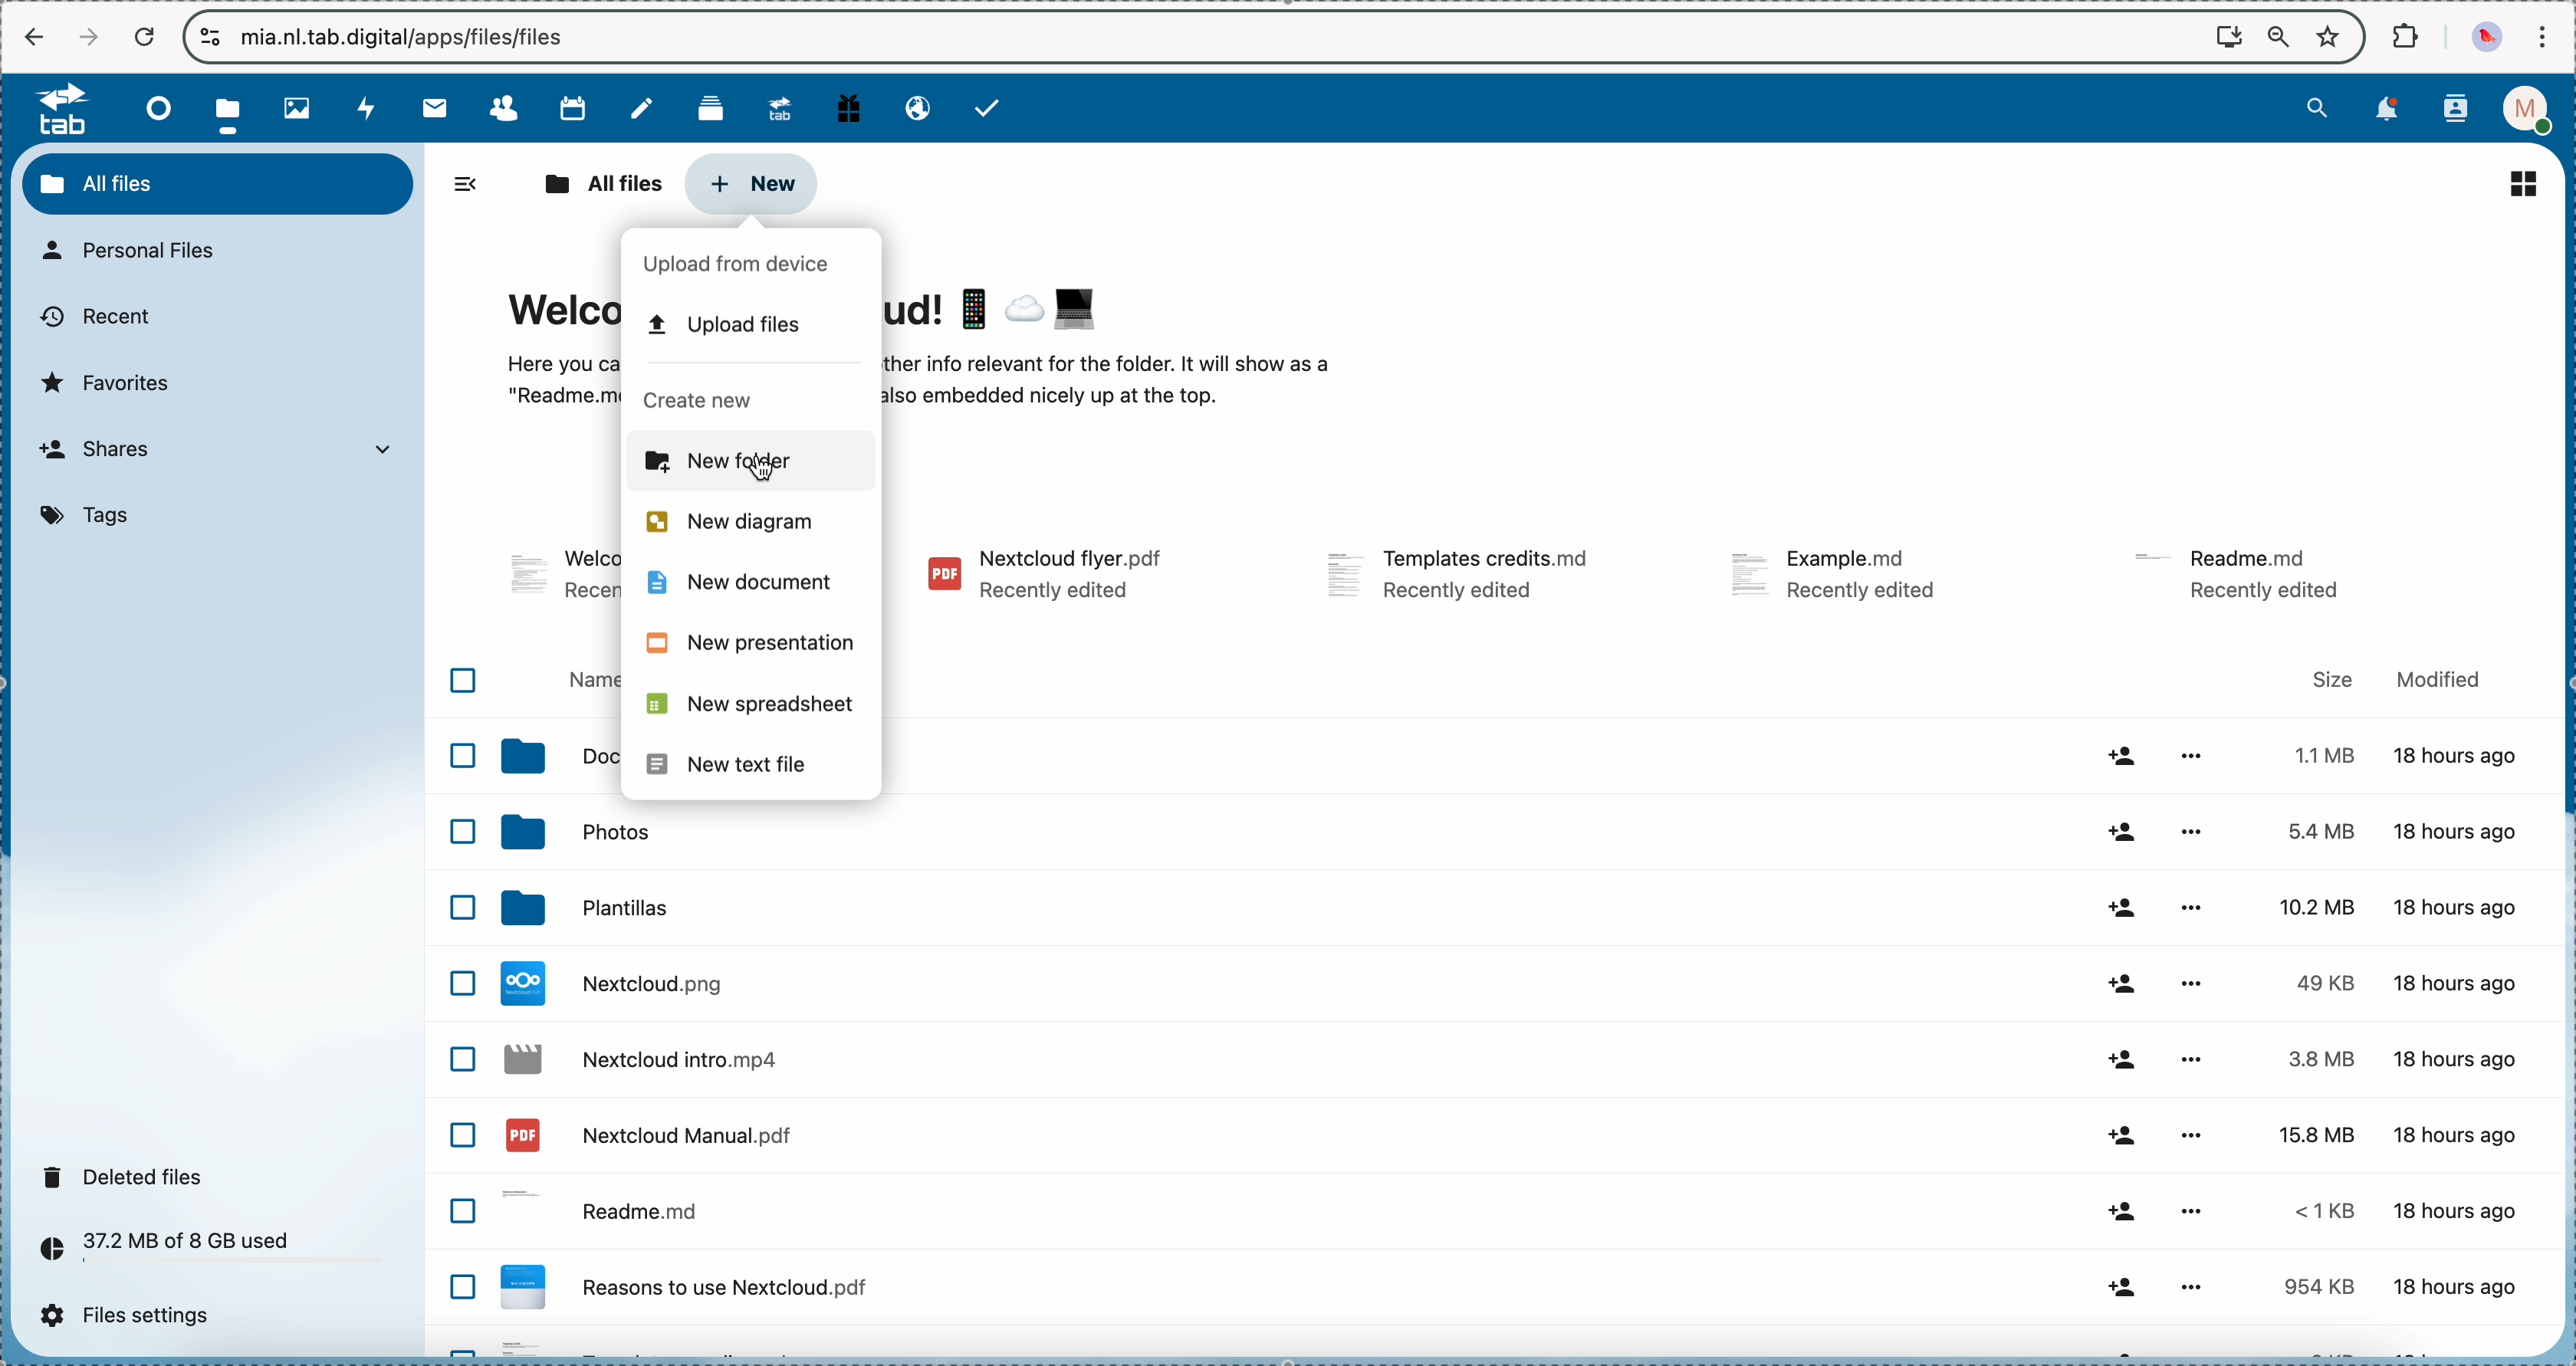  I want to click on documents, so click(559, 761).